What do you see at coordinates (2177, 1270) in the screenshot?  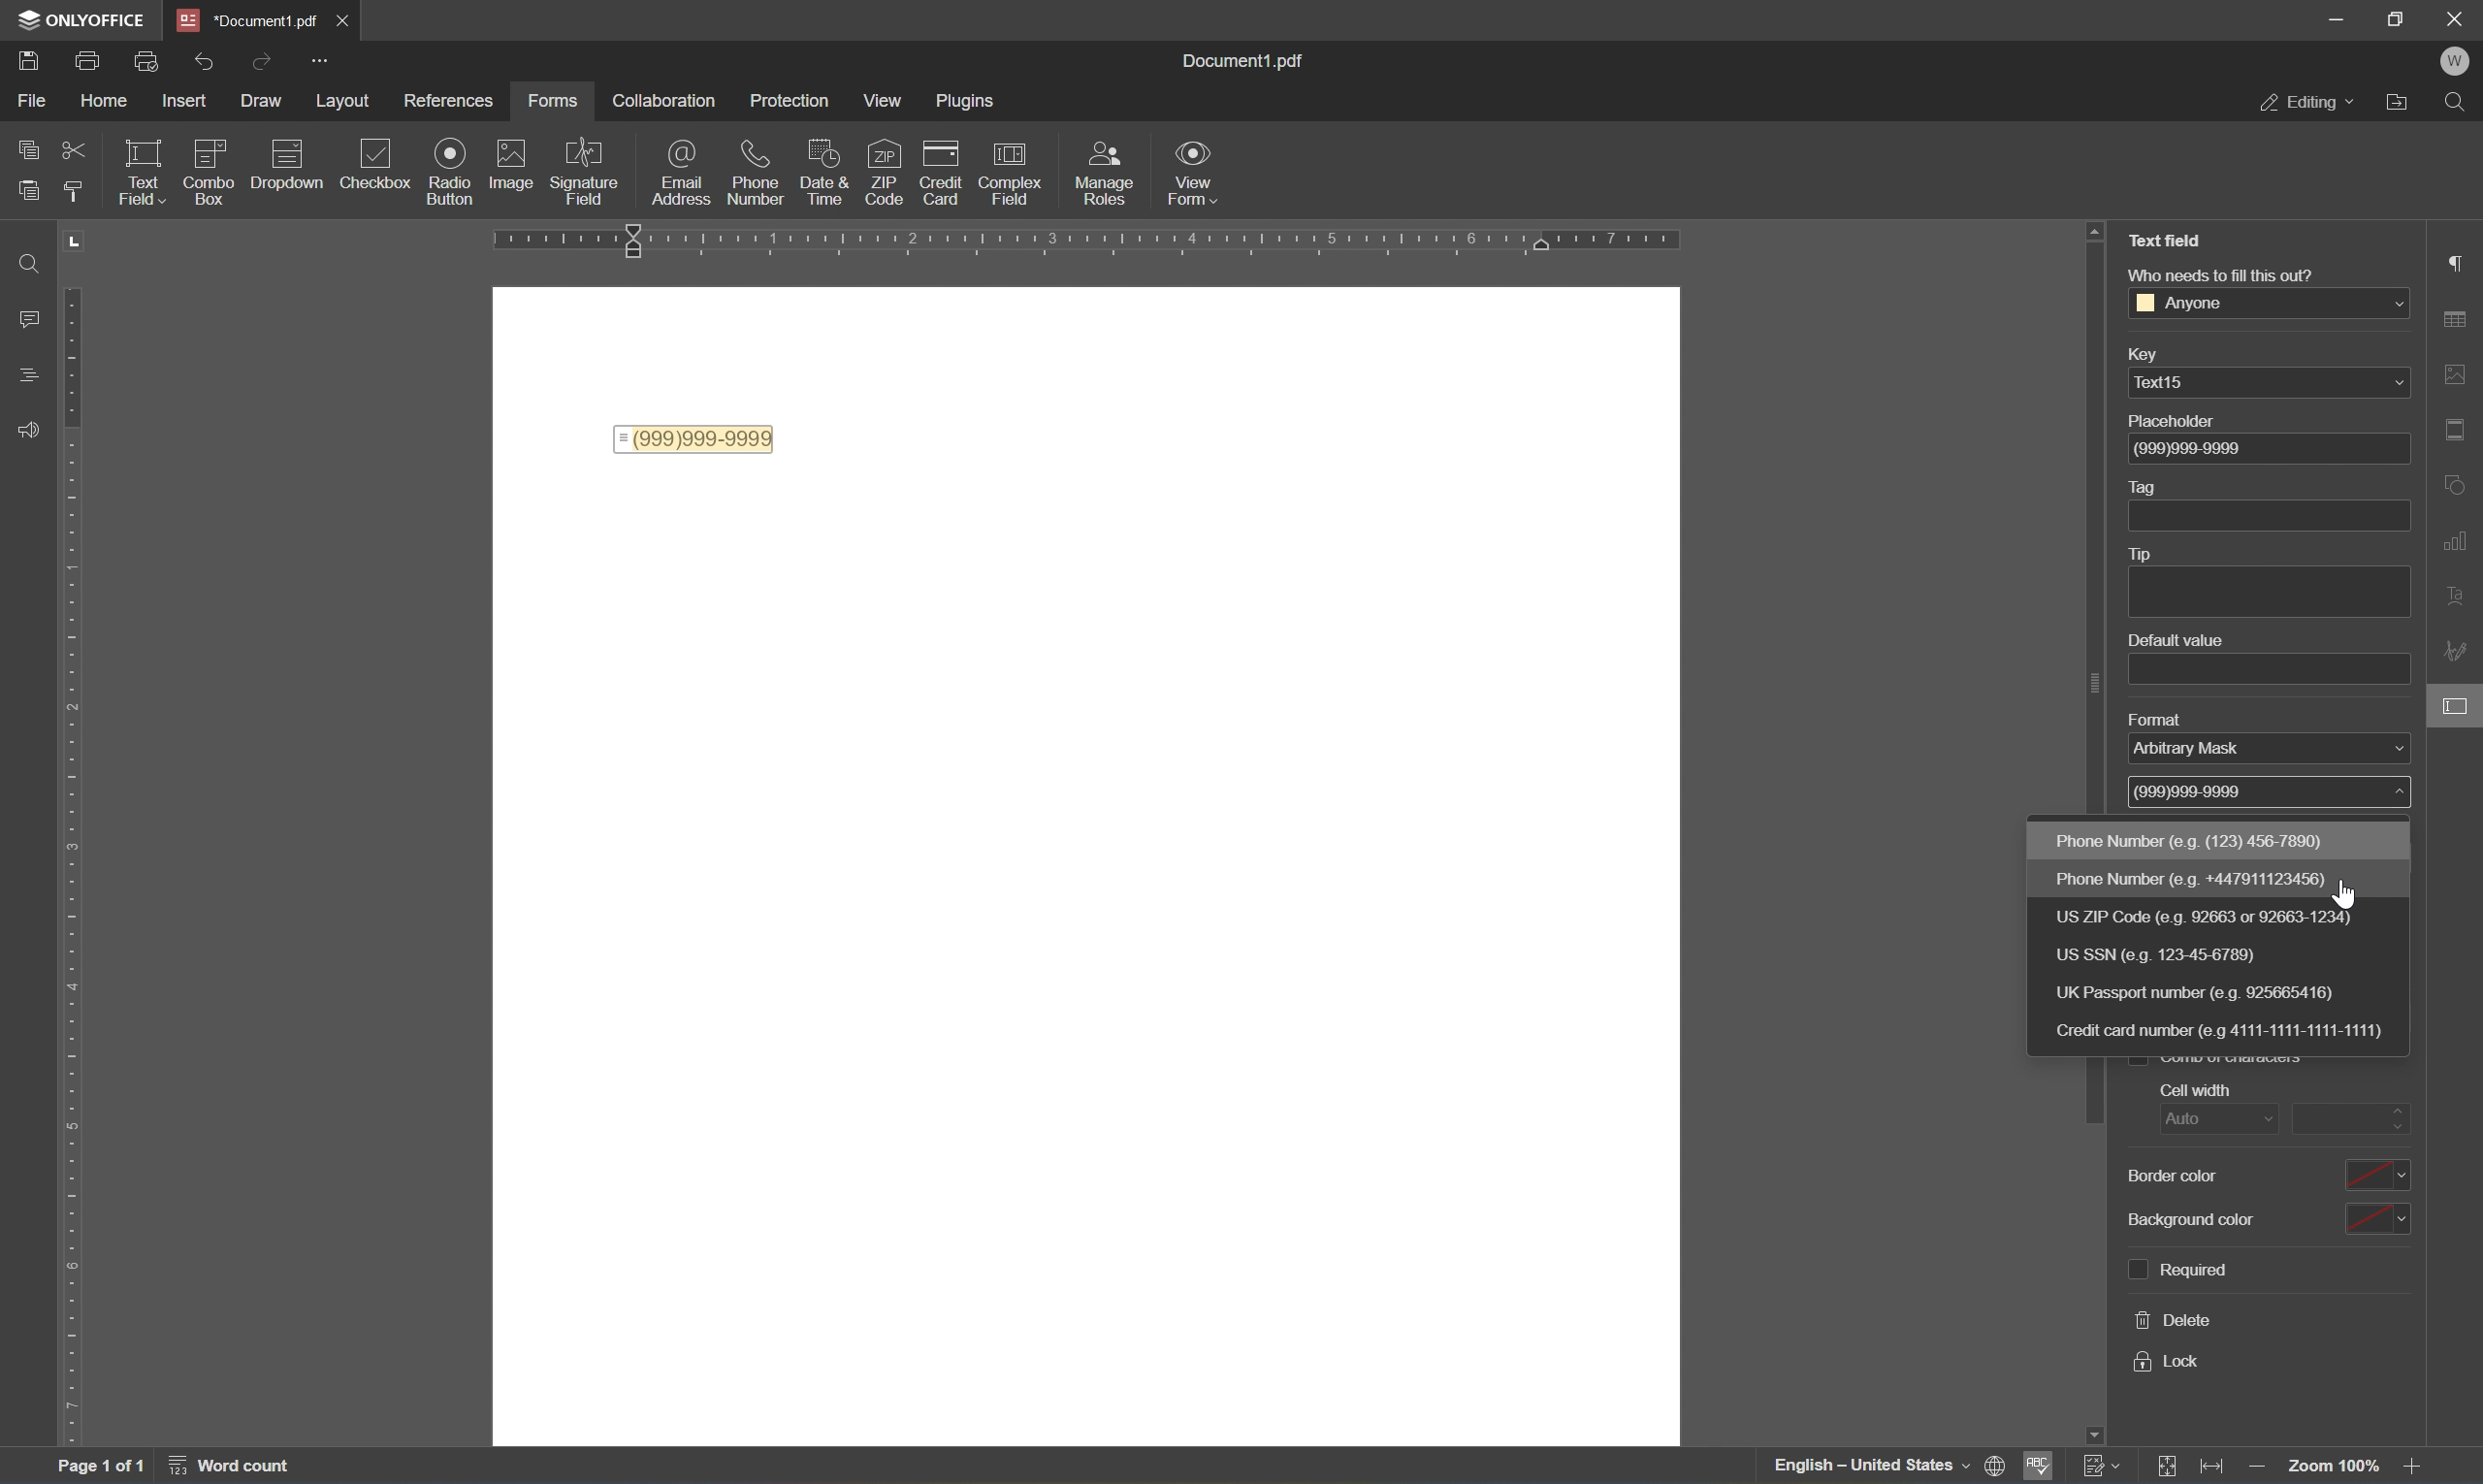 I see `required` at bounding box center [2177, 1270].